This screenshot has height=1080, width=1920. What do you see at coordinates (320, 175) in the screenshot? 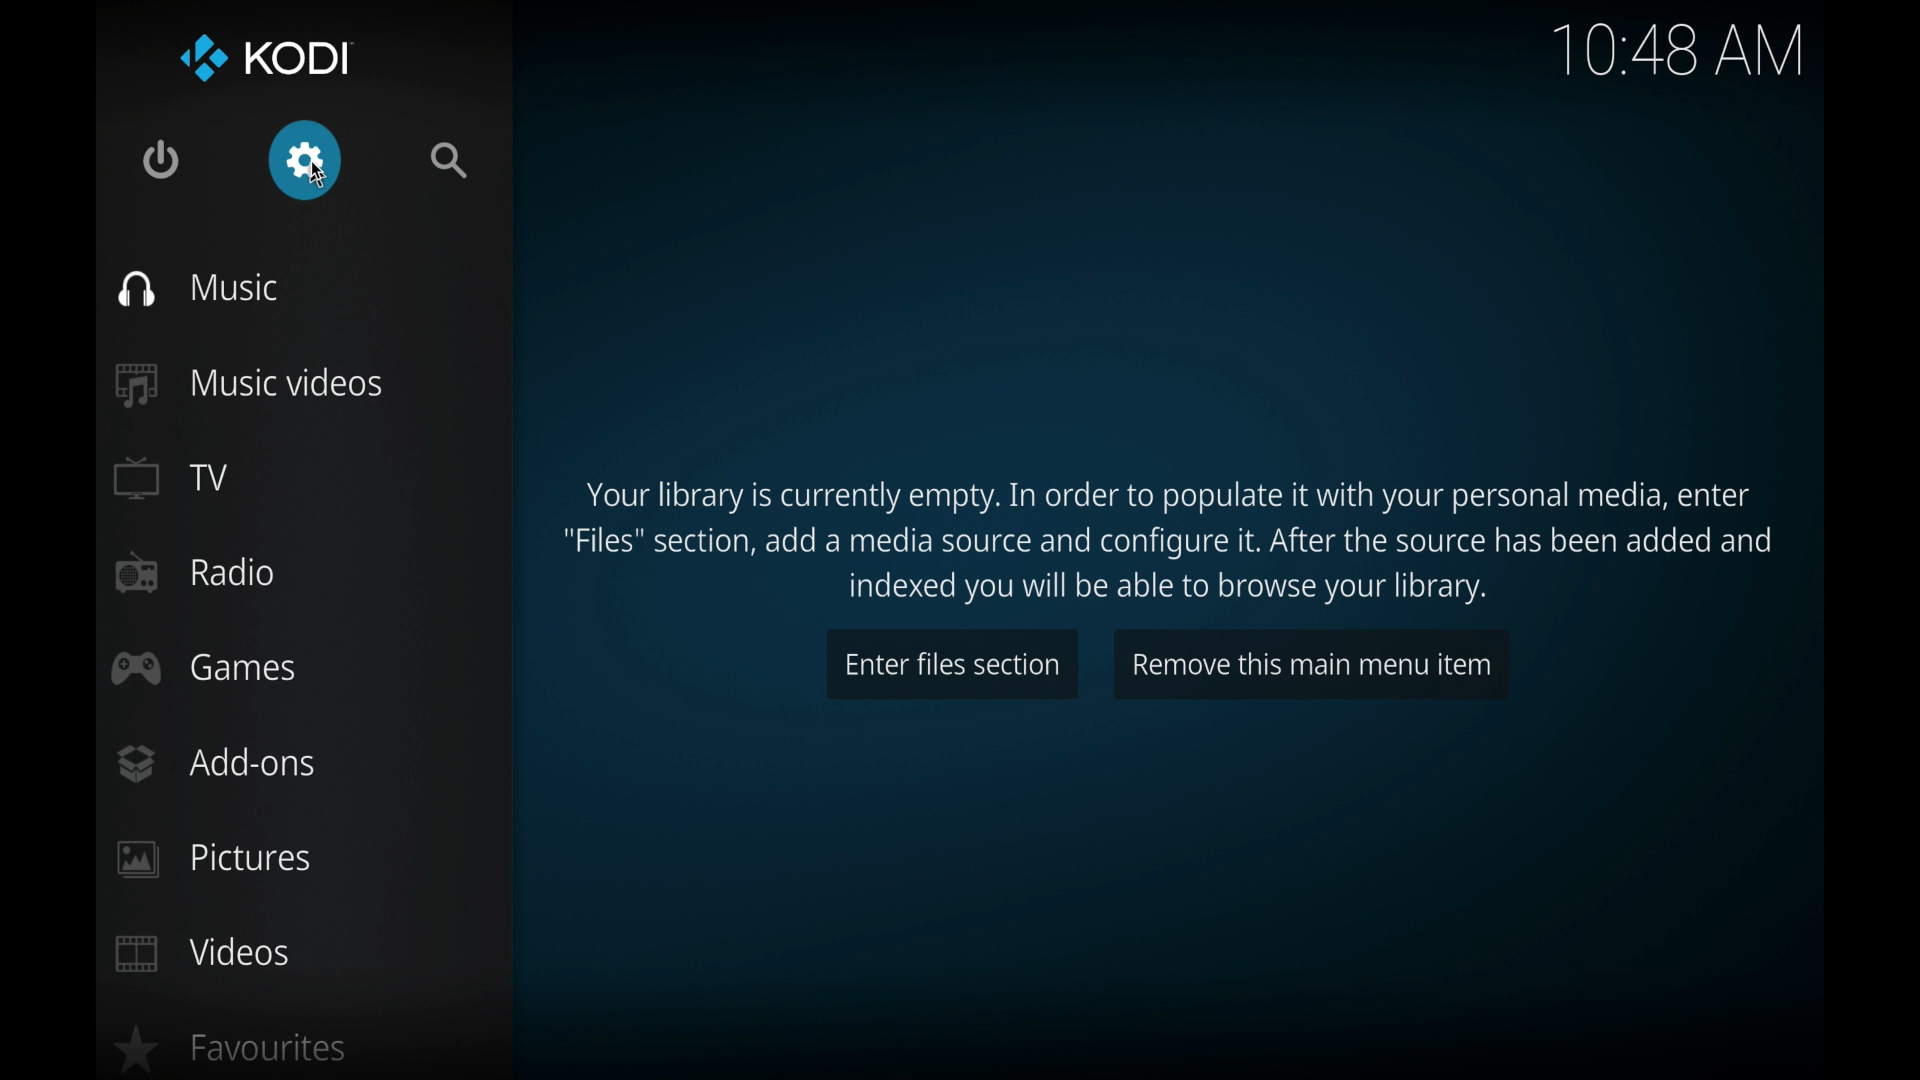
I see `cursor` at bounding box center [320, 175].